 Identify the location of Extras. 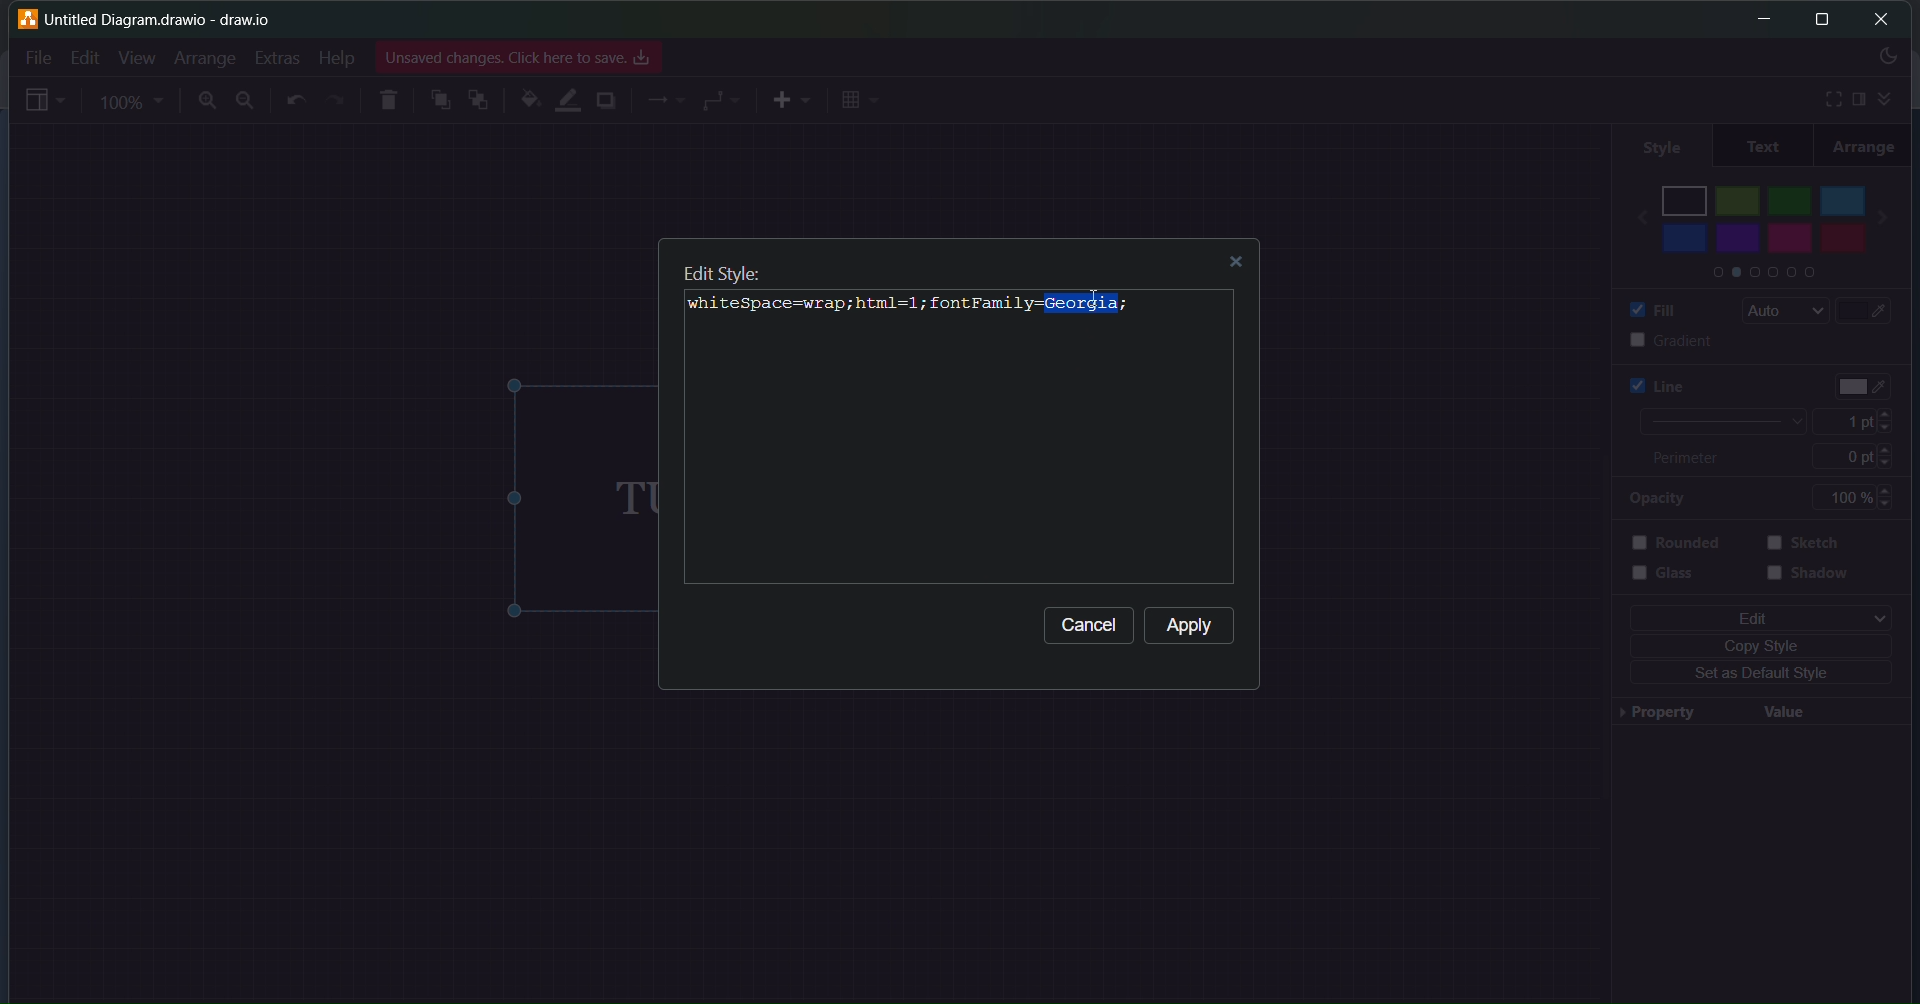
(280, 55).